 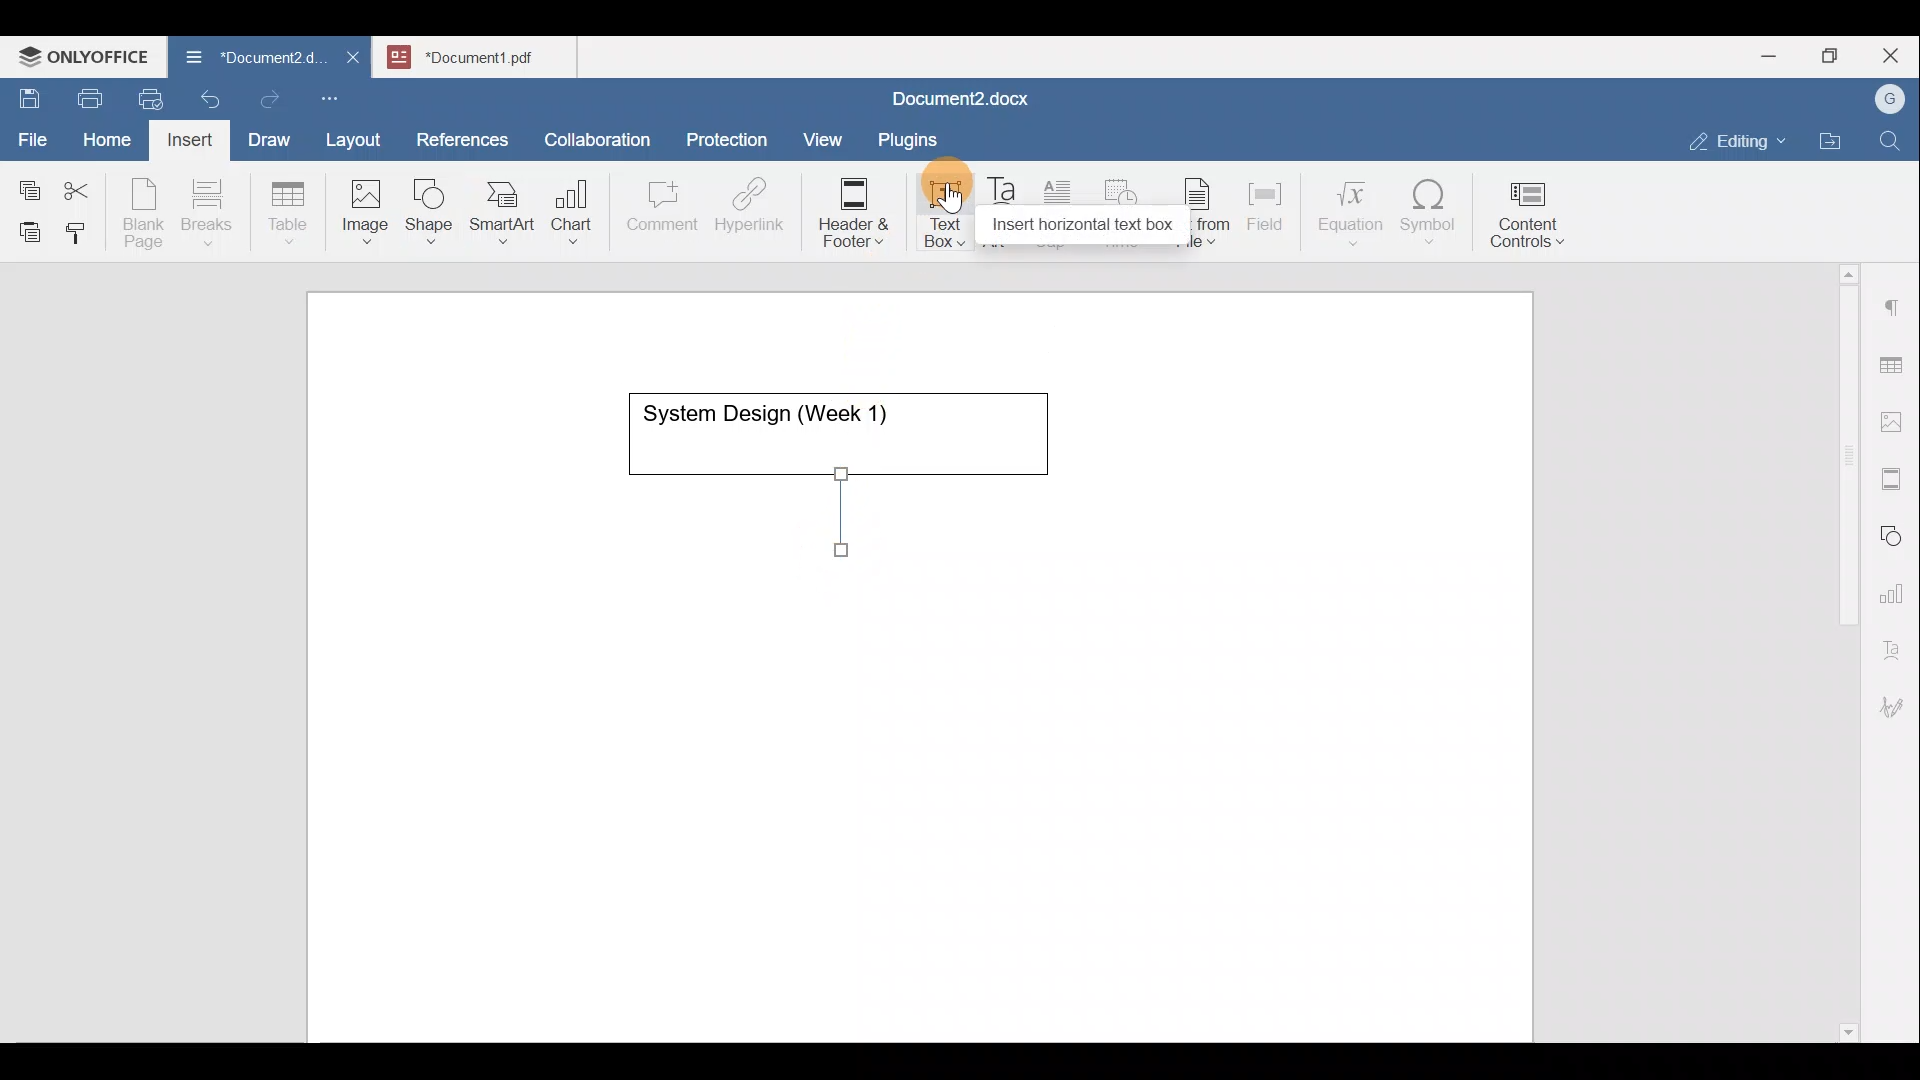 What do you see at coordinates (1895, 363) in the screenshot?
I see `Table settings` at bounding box center [1895, 363].